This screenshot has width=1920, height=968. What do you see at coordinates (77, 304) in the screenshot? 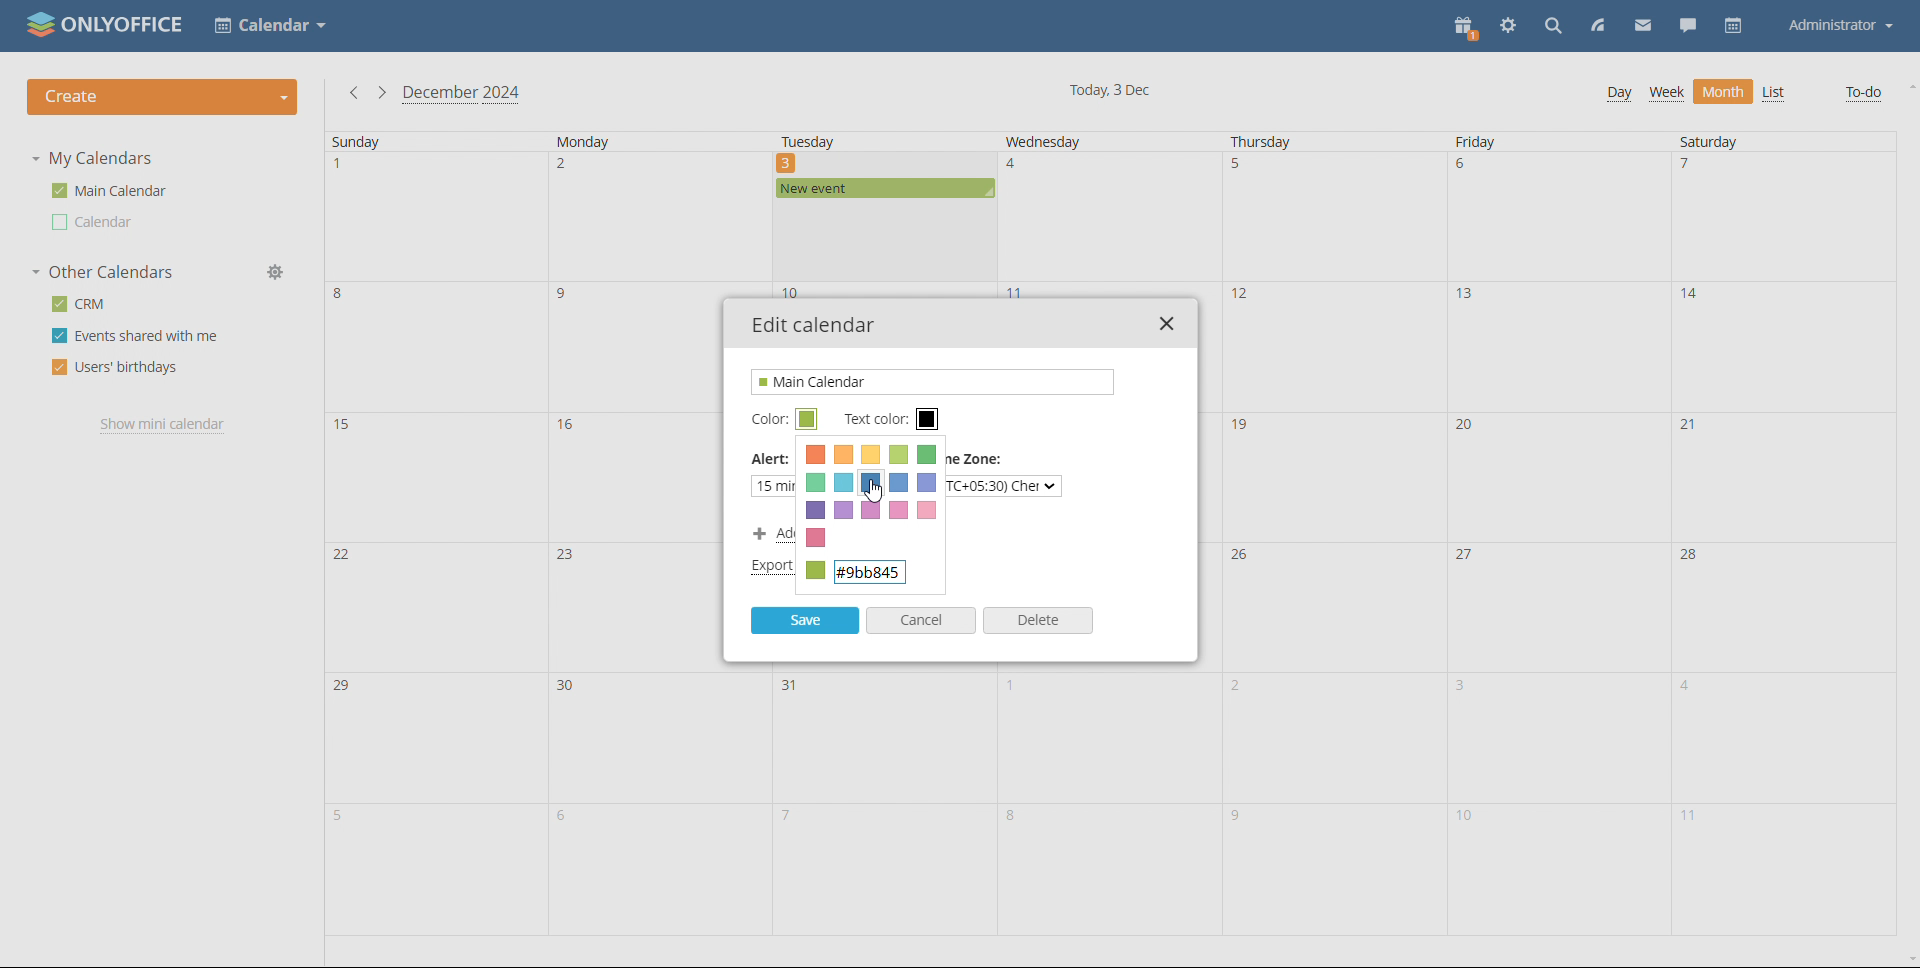
I see `crm` at bounding box center [77, 304].